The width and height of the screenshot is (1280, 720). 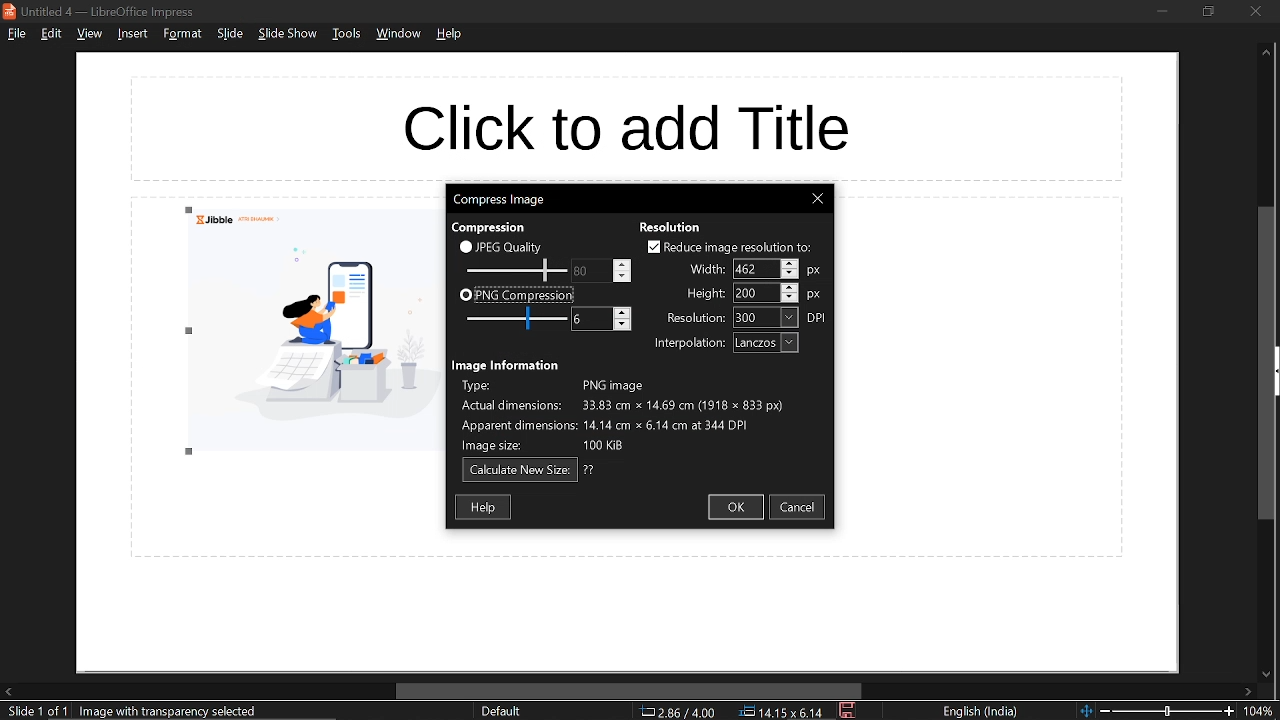 I want to click on image with transparency selected, so click(x=174, y=711).